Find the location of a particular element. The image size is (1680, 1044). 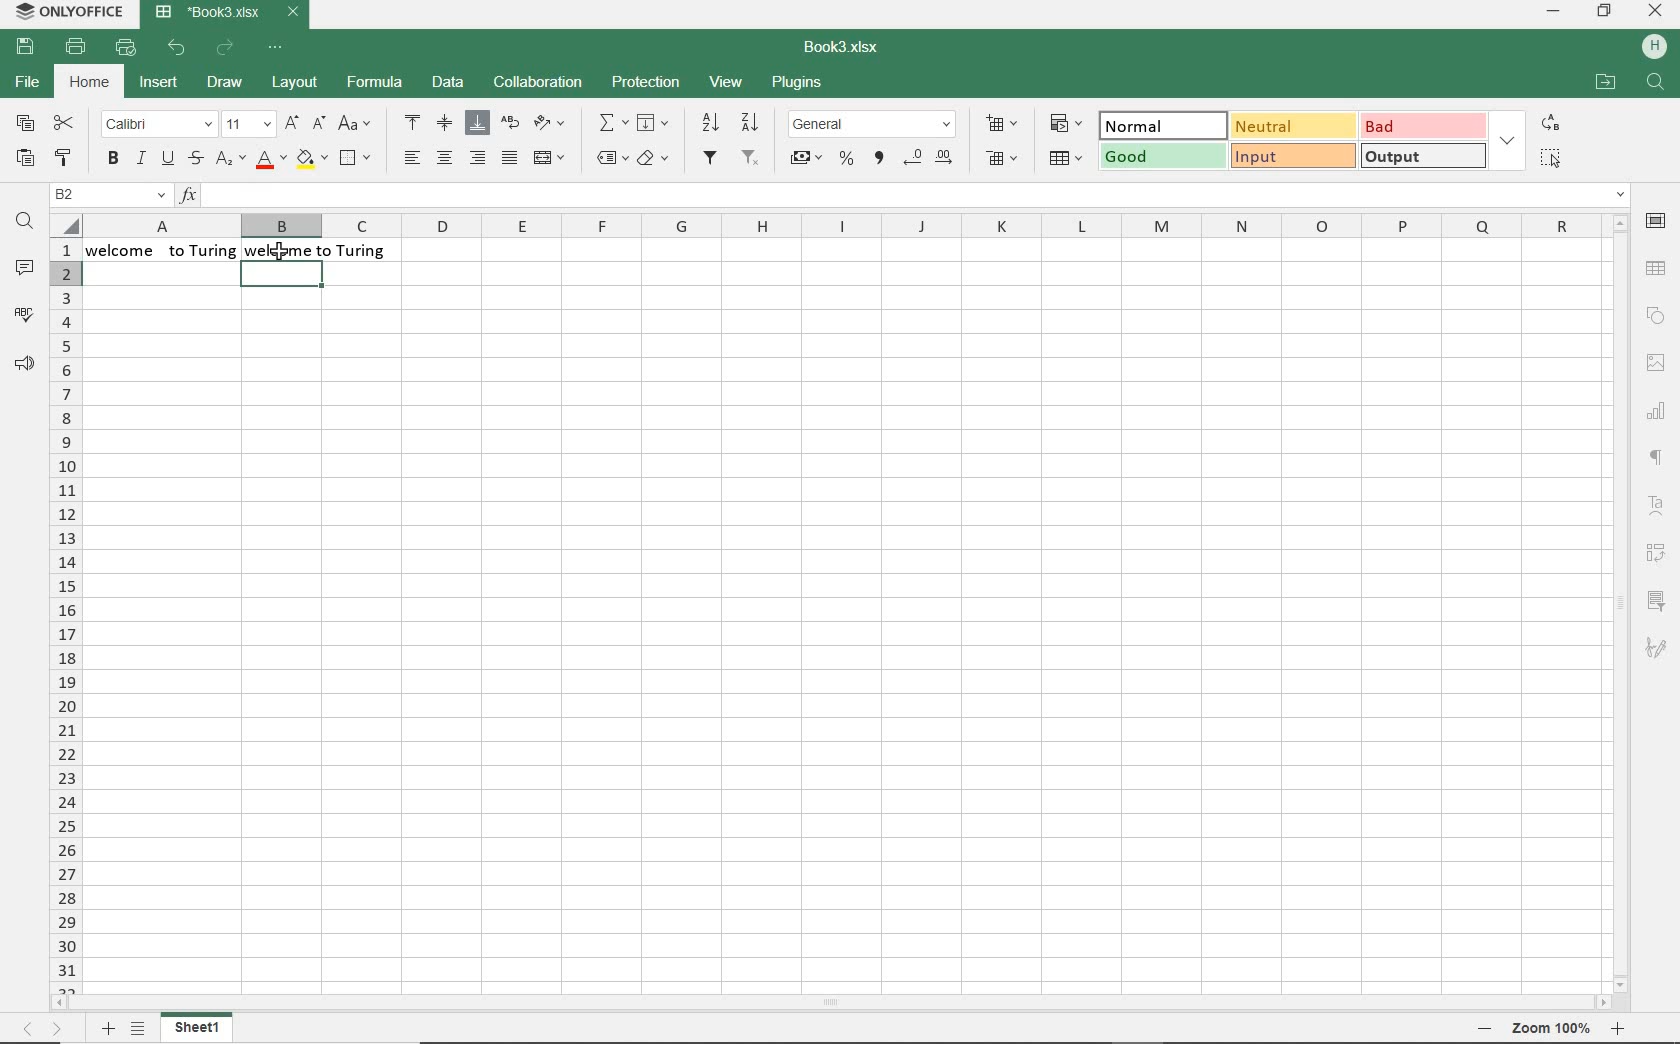

plugins is located at coordinates (799, 83).